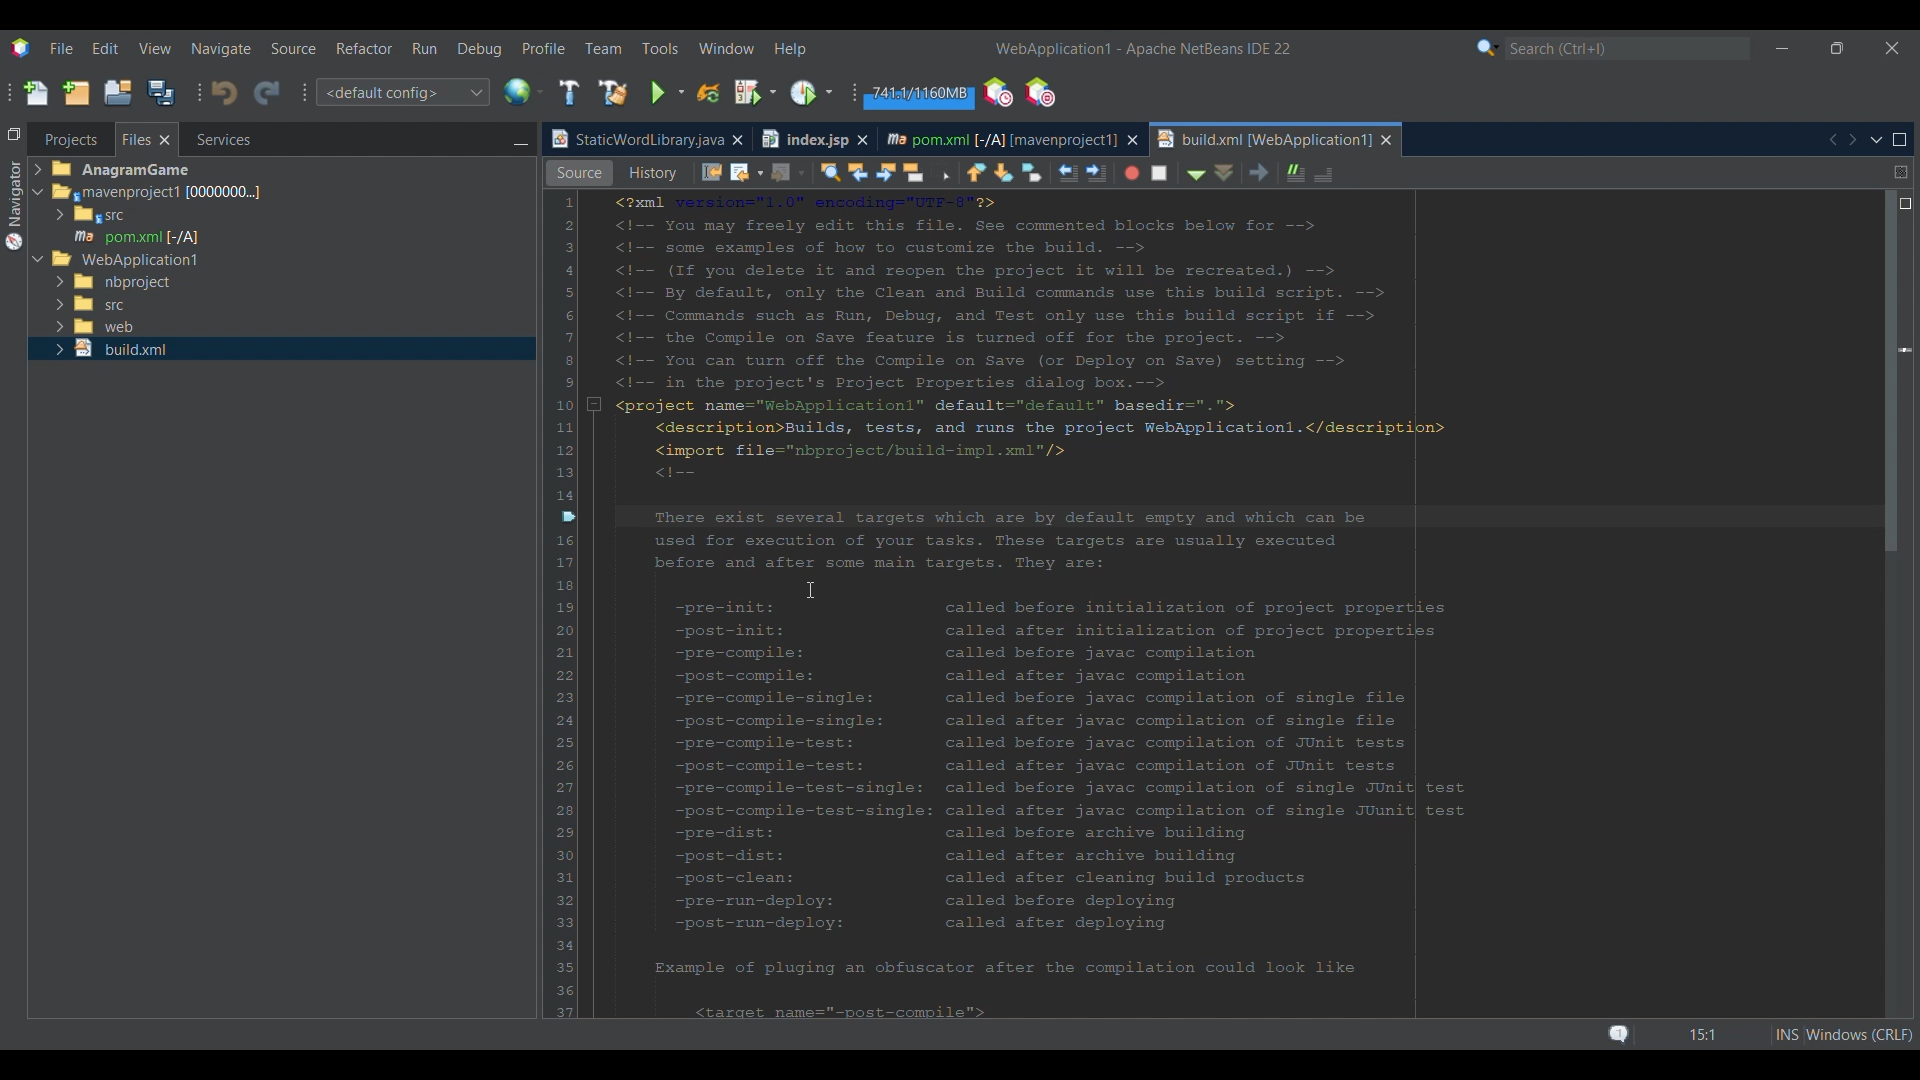  What do you see at coordinates (814, 600) in the screenshot?
I see `Cursor clicking on toggle bookmark` at bounding box center [814, 600].